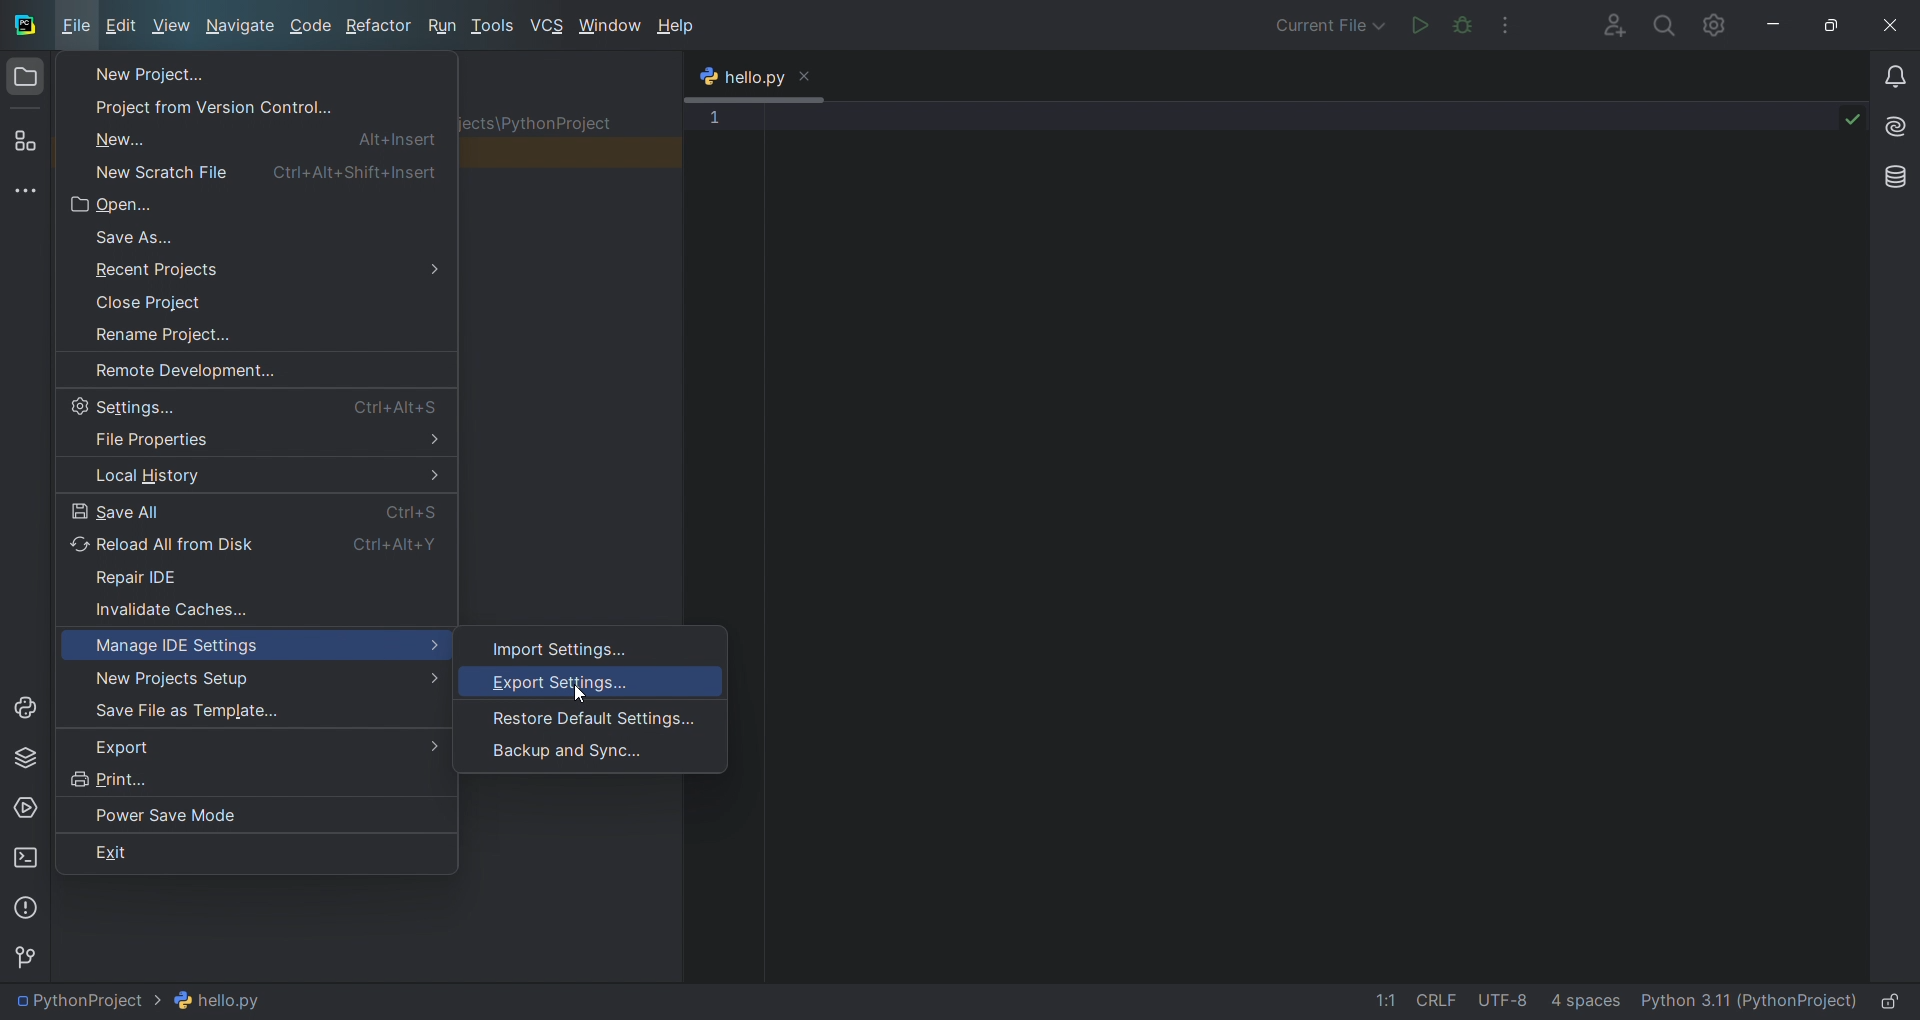 Image resolution: width=1920 pixels, height=1020 pixels. I want to click on services, so click(25, 811).